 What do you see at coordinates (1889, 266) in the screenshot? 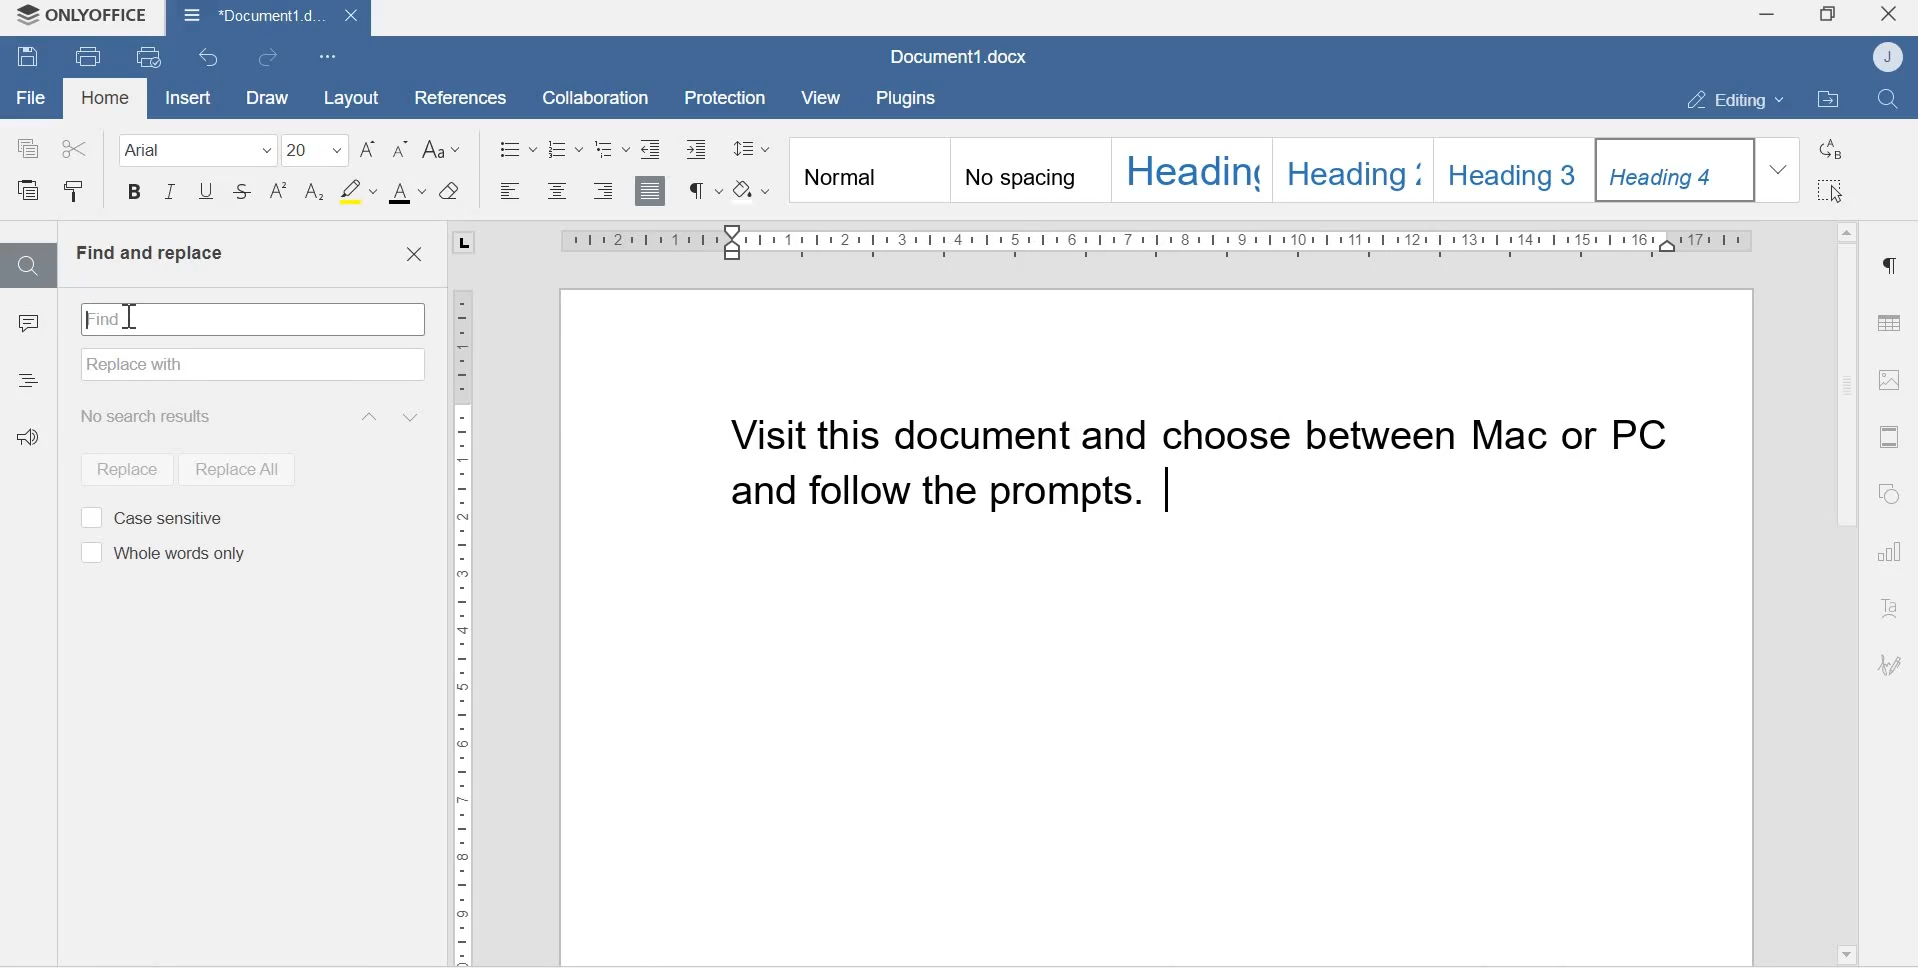
I see `Paragraph settings` at bounding box center [1889, 266].